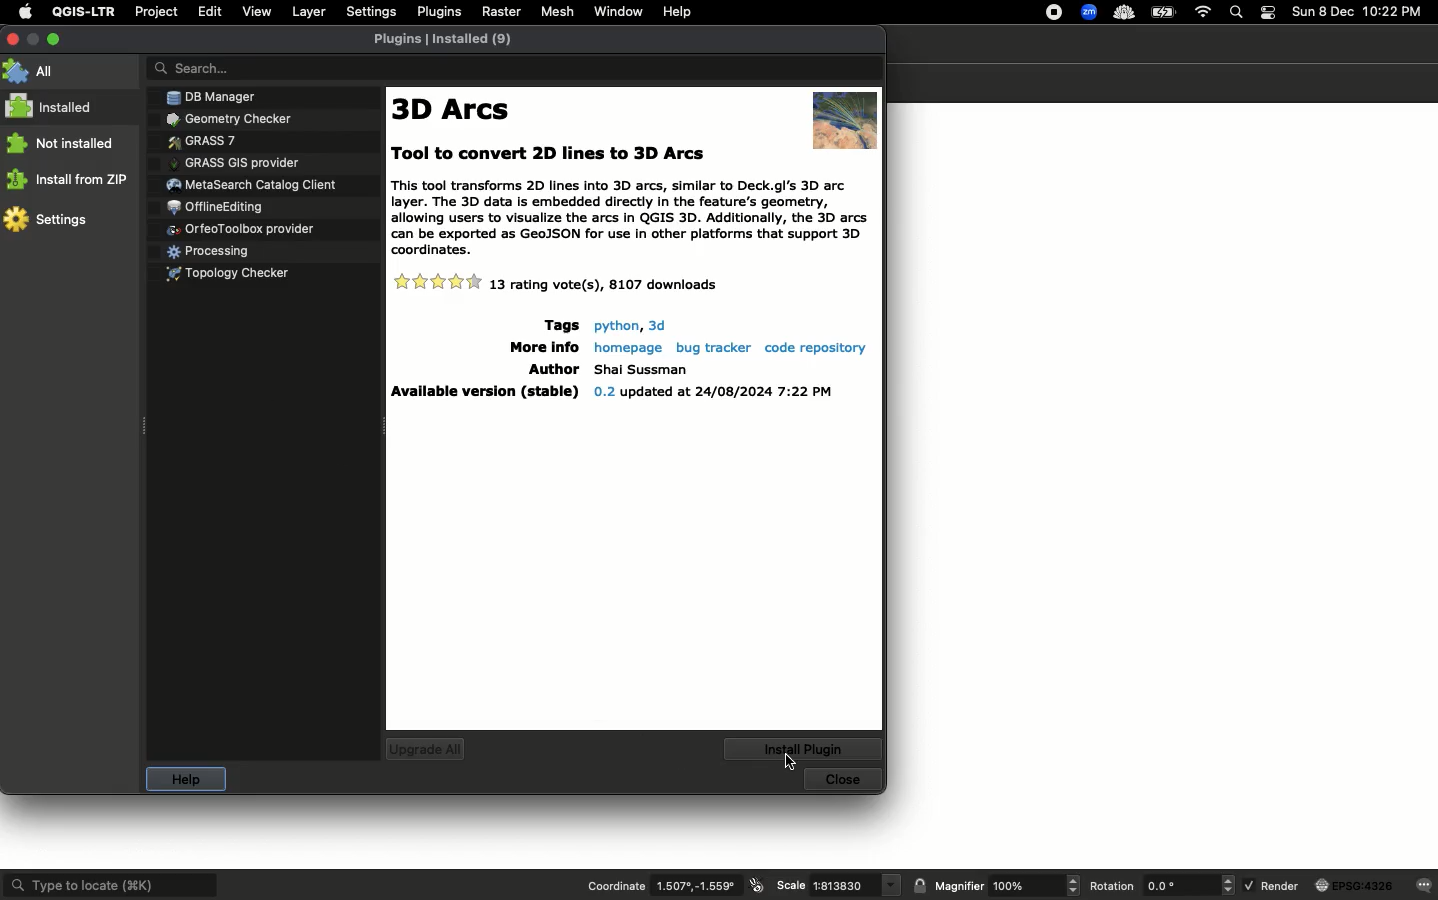  I want to click on Close, so click(845, 780).